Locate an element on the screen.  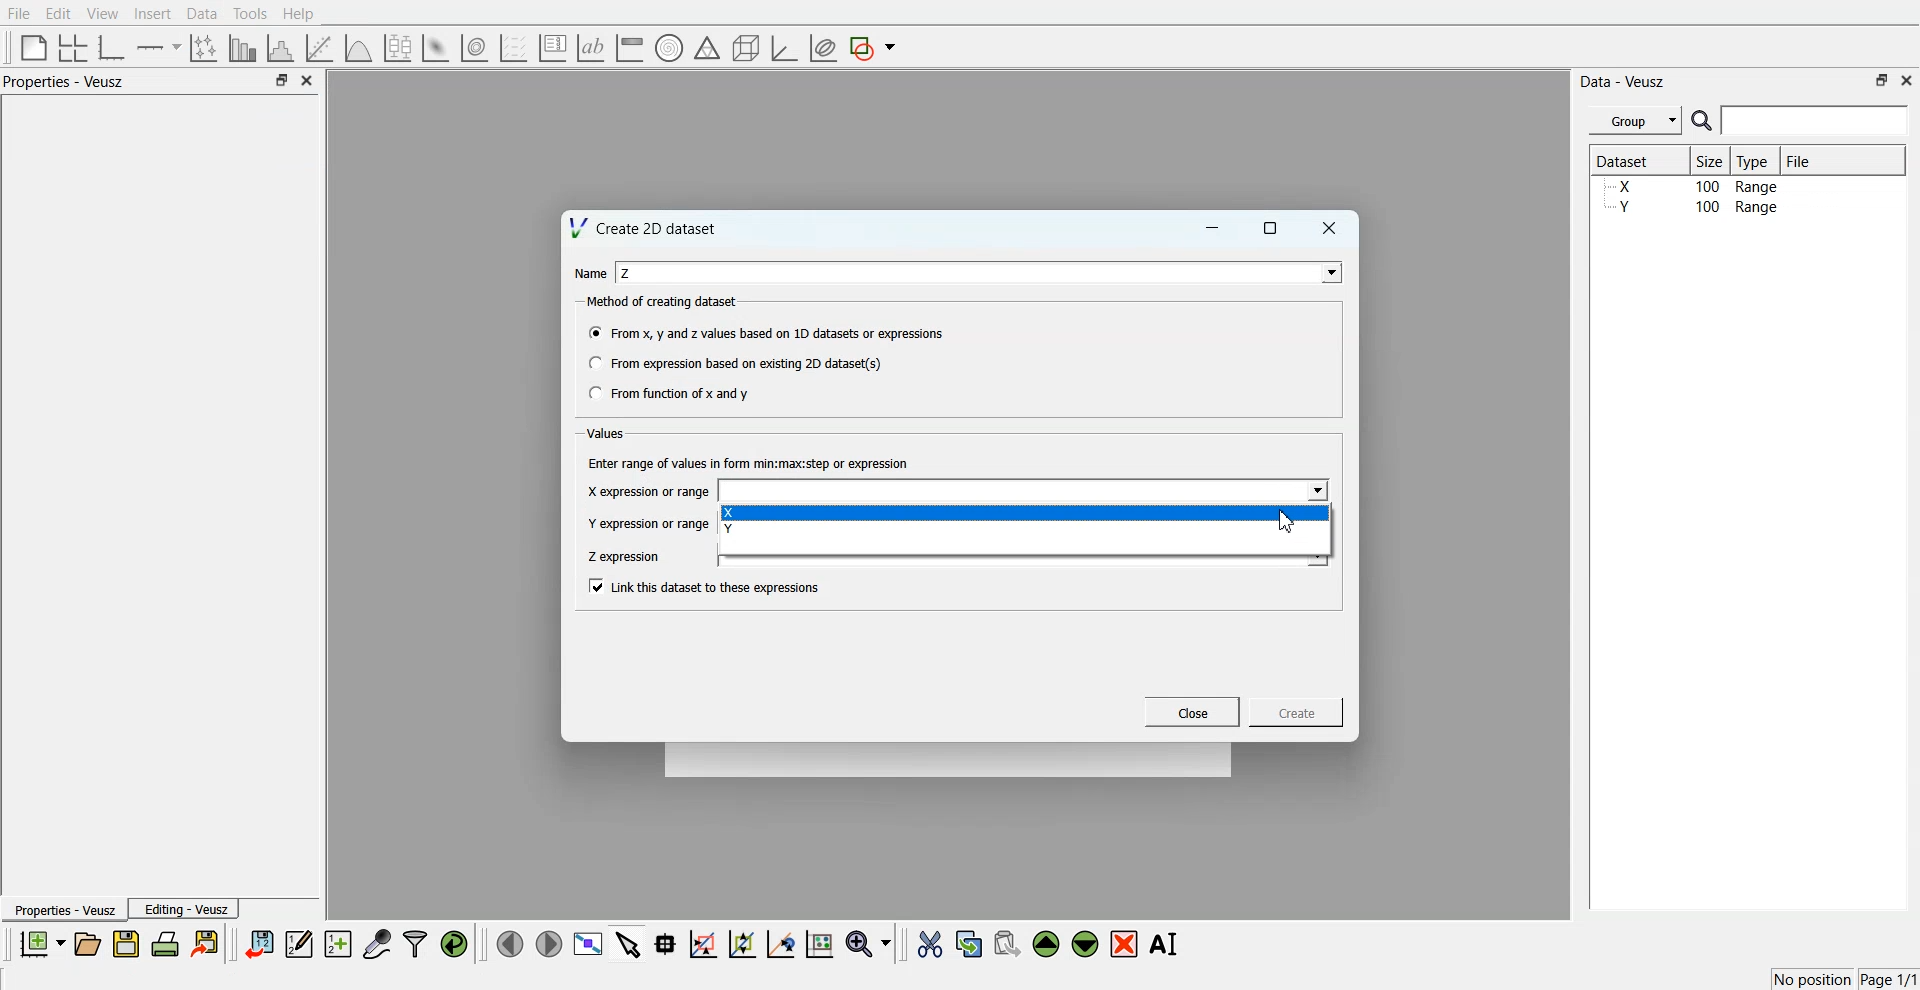
~~ Enter range of values in form min:max:step or expression is located at coordinates (749, 462).